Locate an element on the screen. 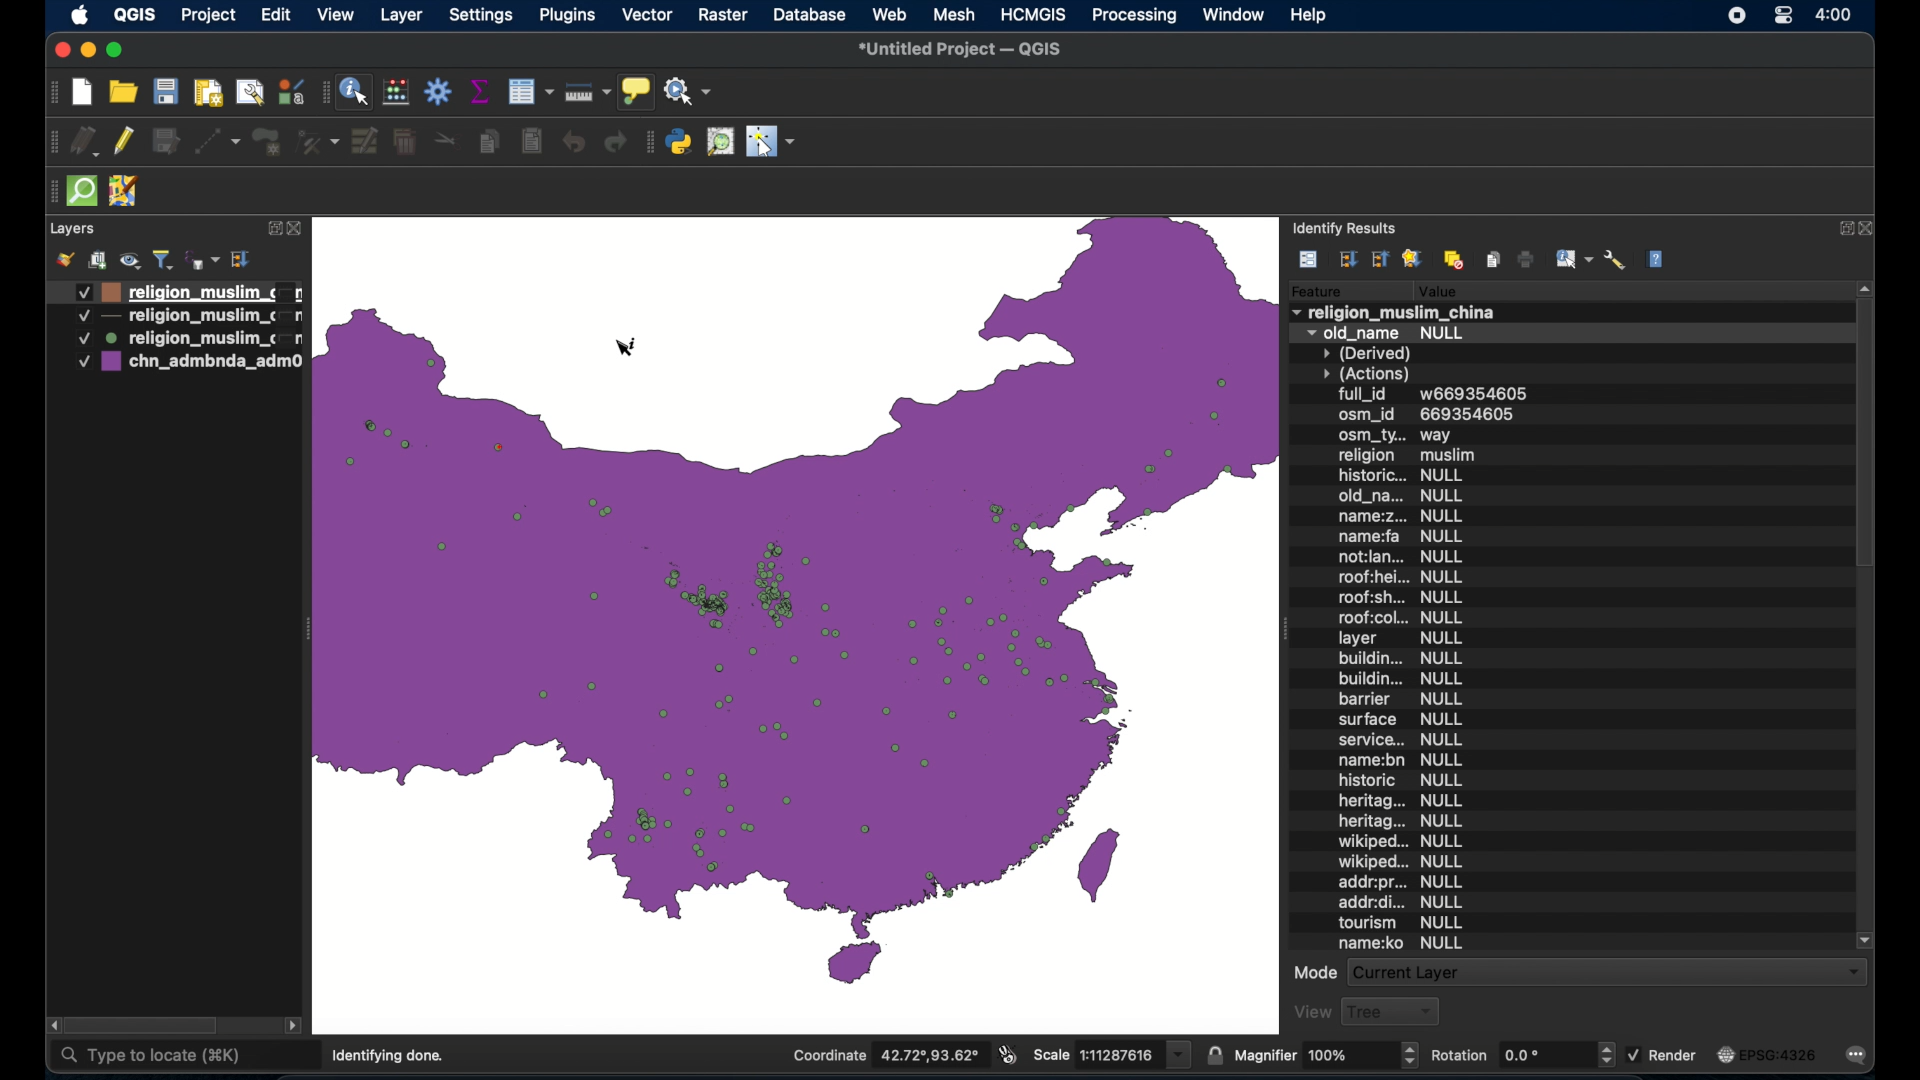 The image size is (1920, 1080). expand is located at coordinates (1839, 228).